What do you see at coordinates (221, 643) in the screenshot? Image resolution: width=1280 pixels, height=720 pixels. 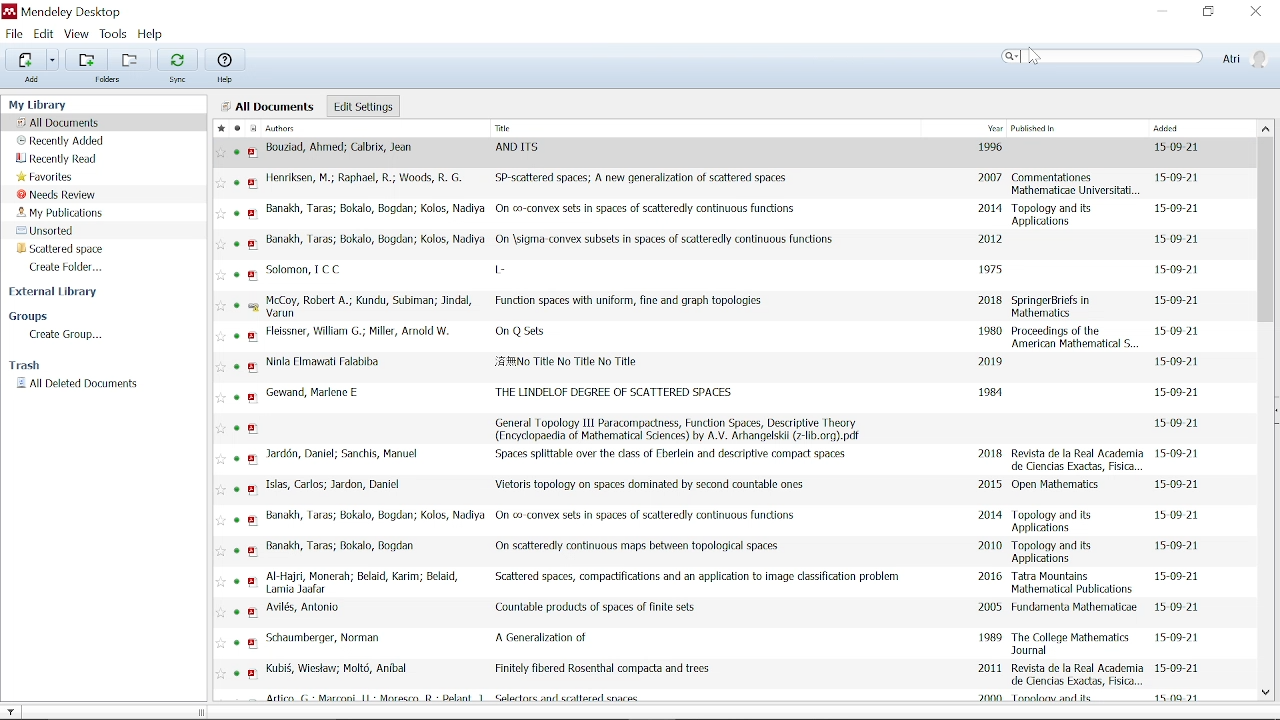 I see `Add to favorite` at bounding box center [221, 643].